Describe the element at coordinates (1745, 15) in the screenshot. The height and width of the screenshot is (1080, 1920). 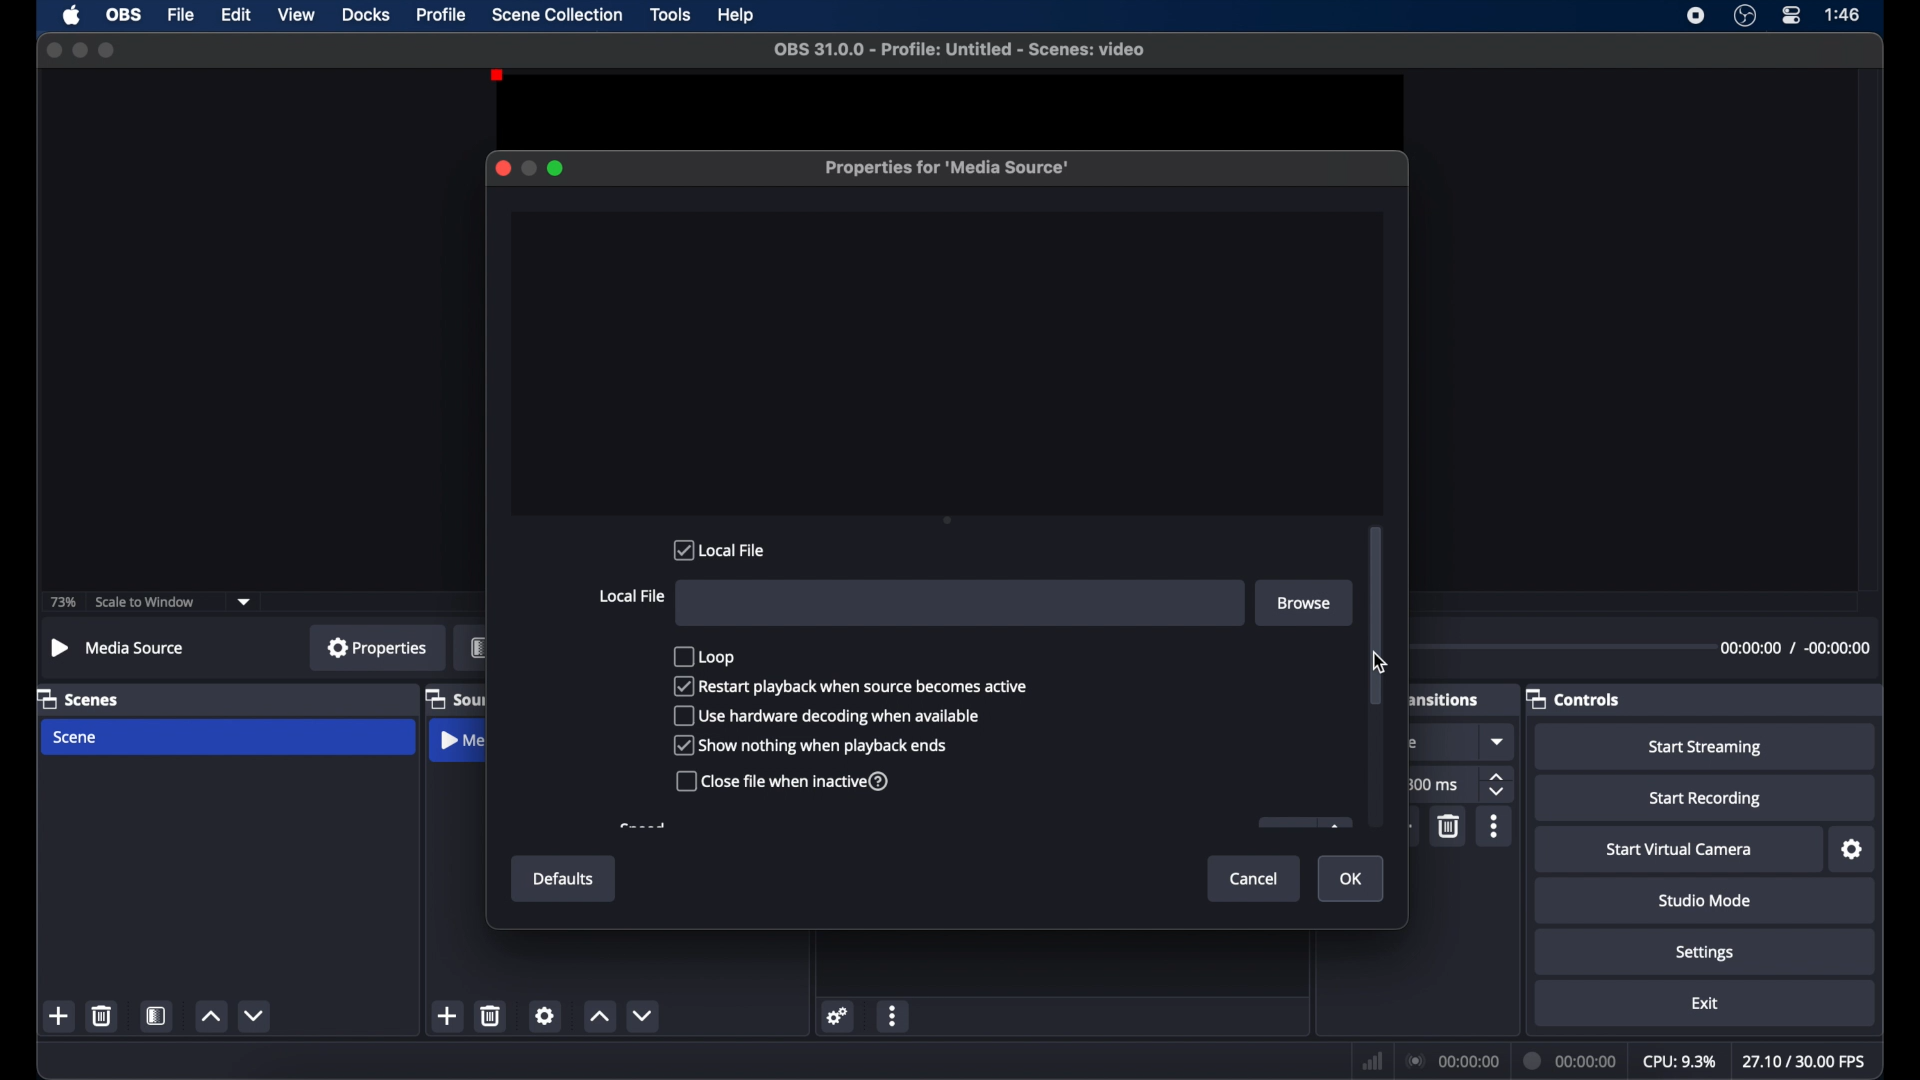
I see `obs studio` at that location.